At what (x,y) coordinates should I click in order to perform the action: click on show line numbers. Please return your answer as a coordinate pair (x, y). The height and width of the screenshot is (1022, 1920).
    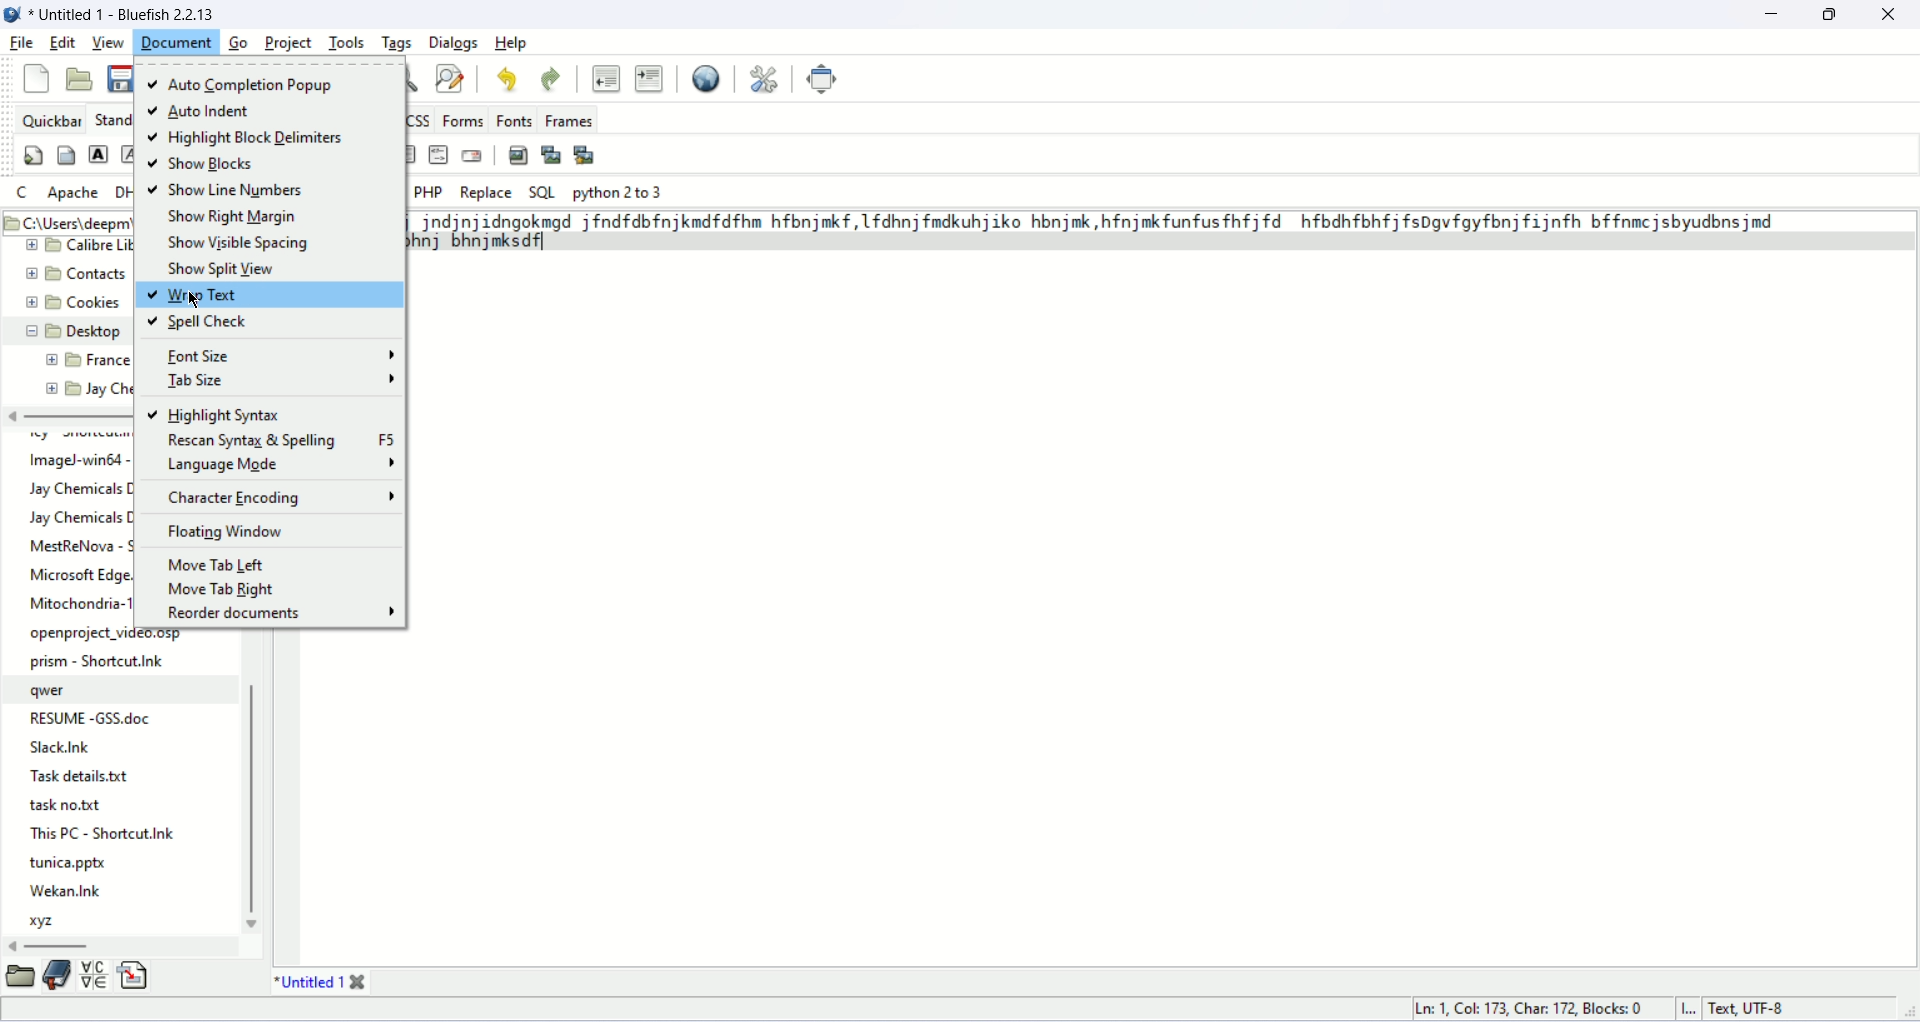
    Looking at the image, I should click on (228, 191).